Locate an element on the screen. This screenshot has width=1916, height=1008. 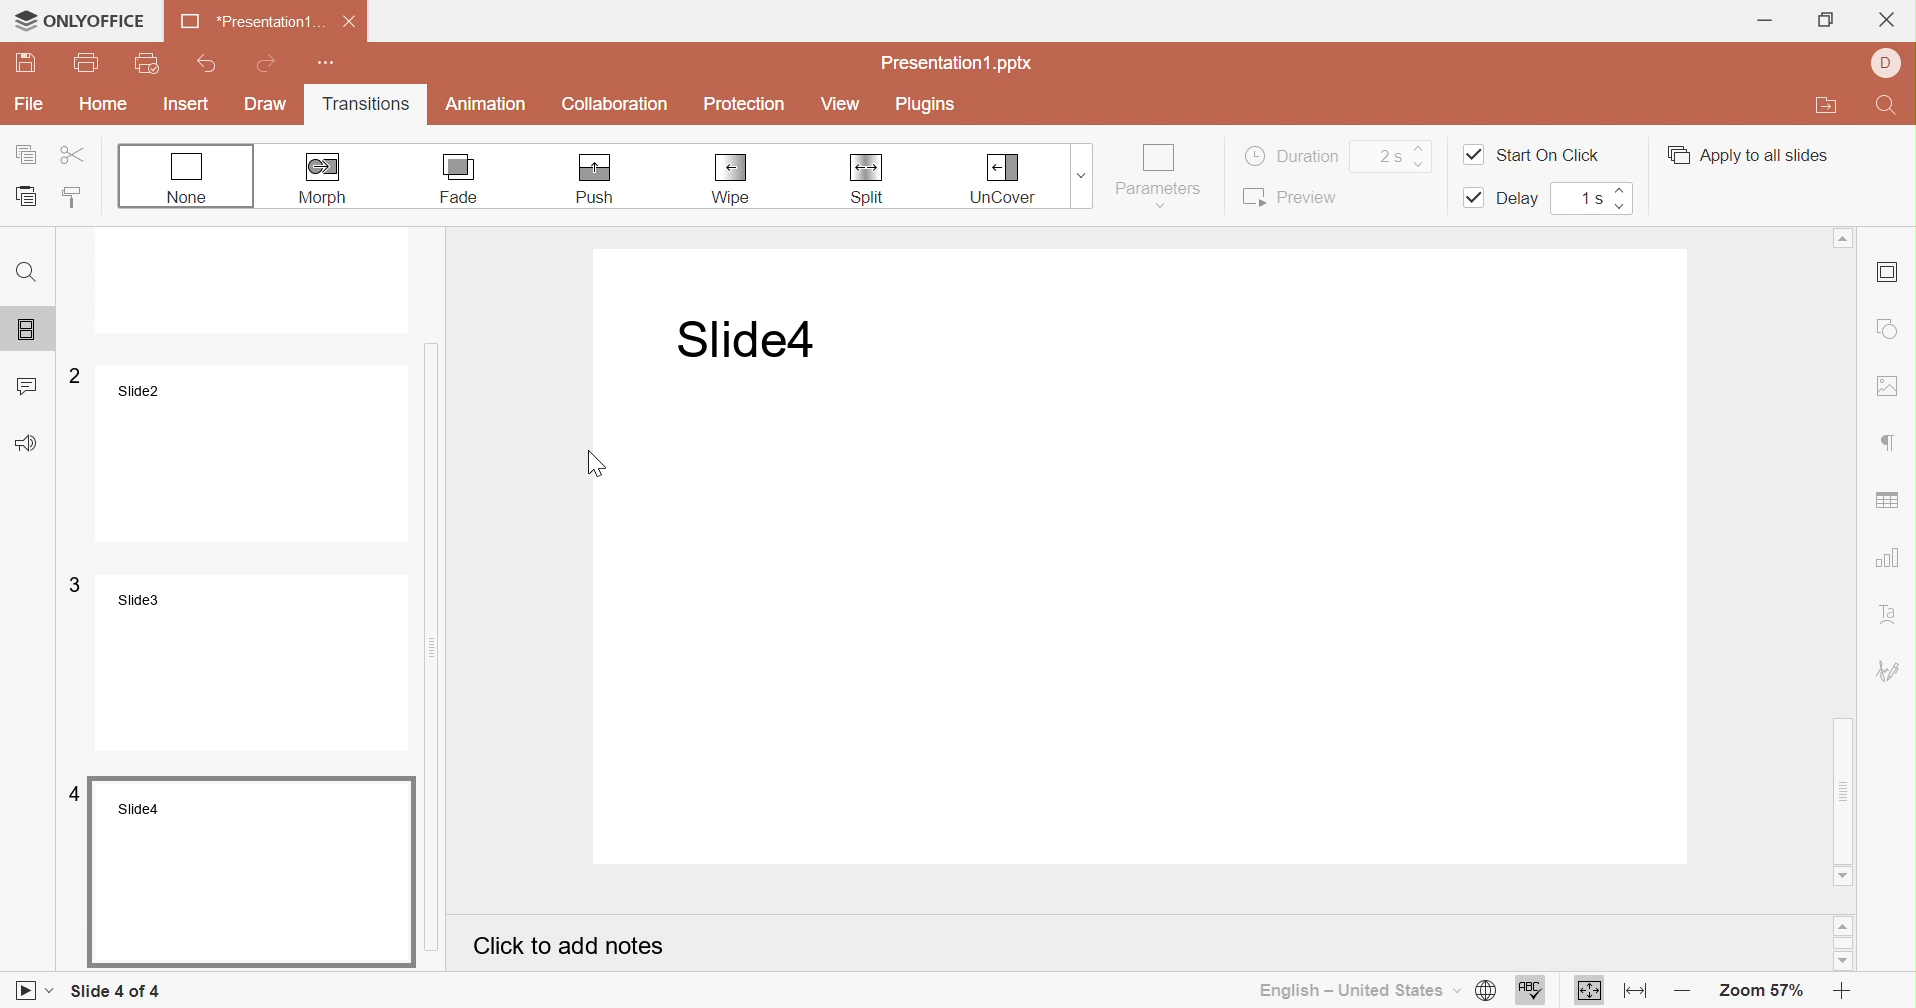
Transitions is located at coordinates (365, 106).